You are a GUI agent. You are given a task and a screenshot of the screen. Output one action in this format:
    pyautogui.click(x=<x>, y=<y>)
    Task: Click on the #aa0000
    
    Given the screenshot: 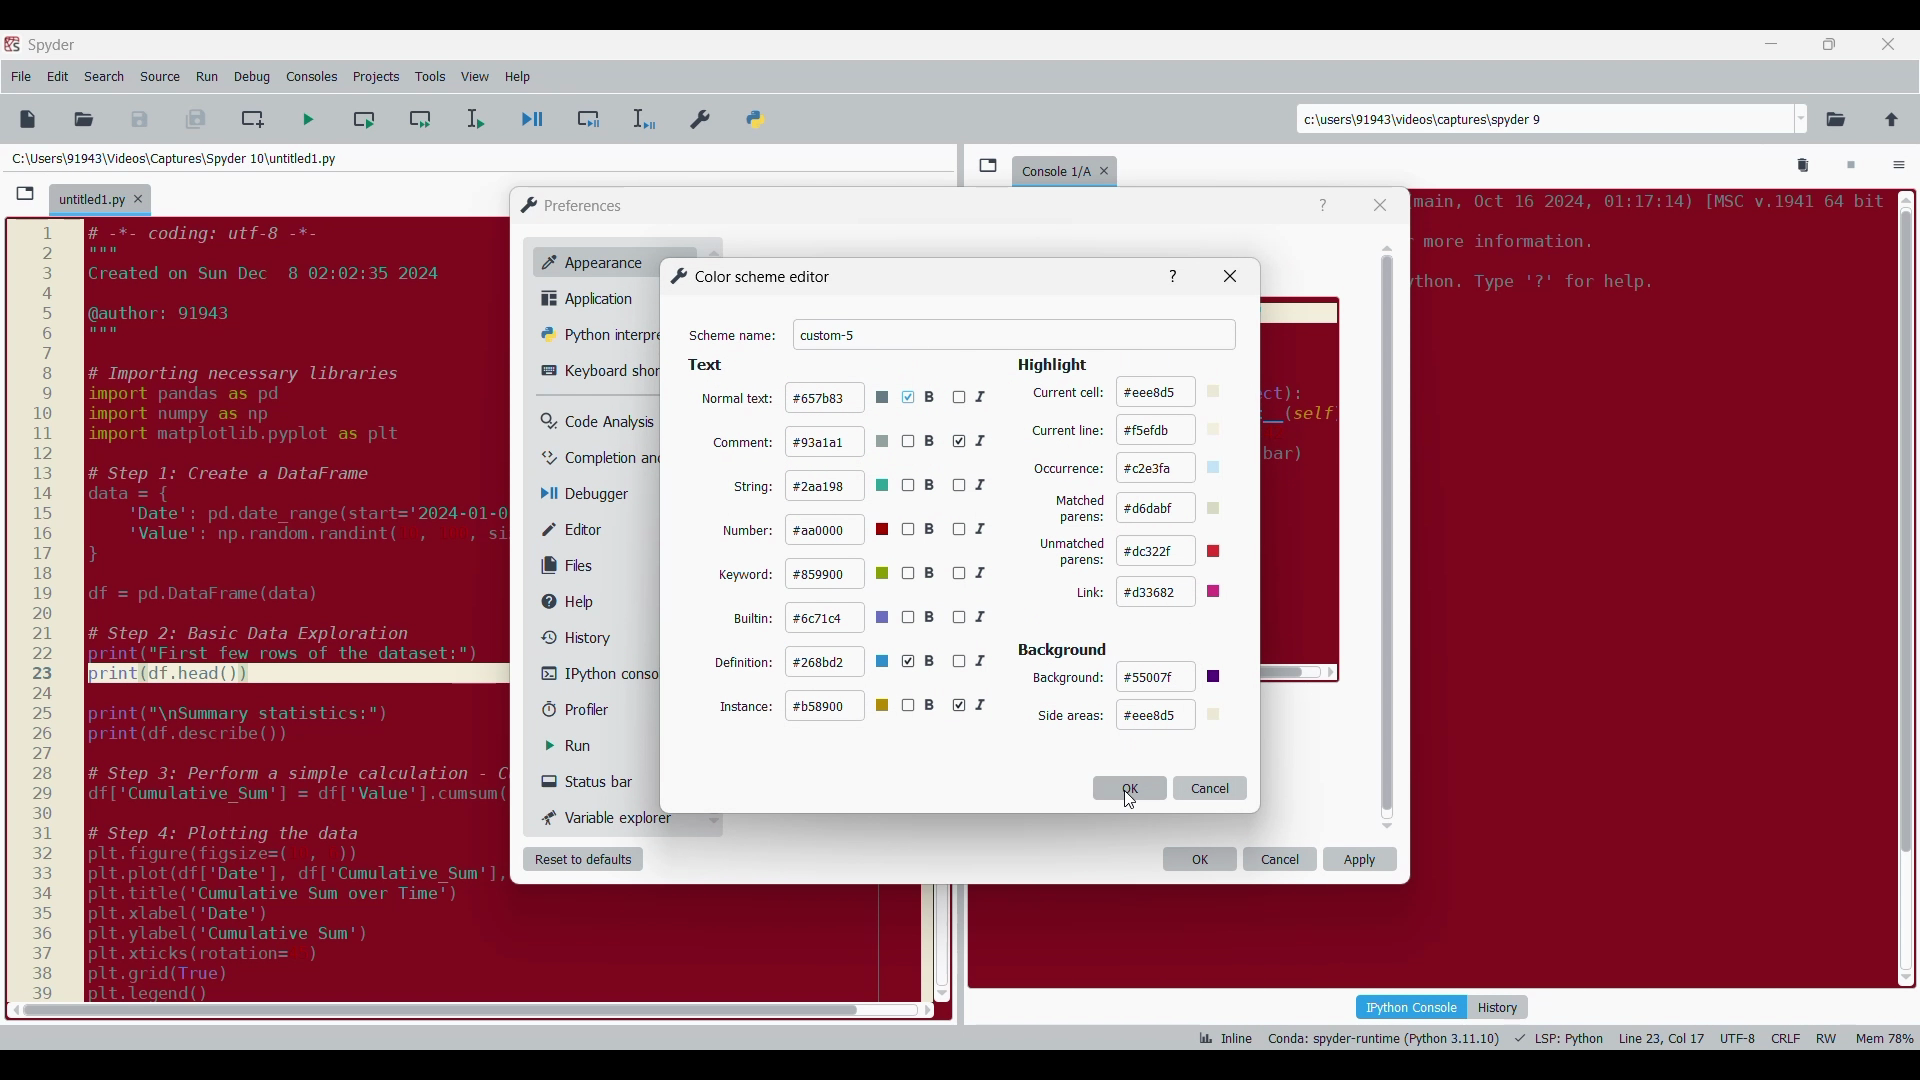 What is the action you would take?
    pyautogui.click(x=840, y=530)
    